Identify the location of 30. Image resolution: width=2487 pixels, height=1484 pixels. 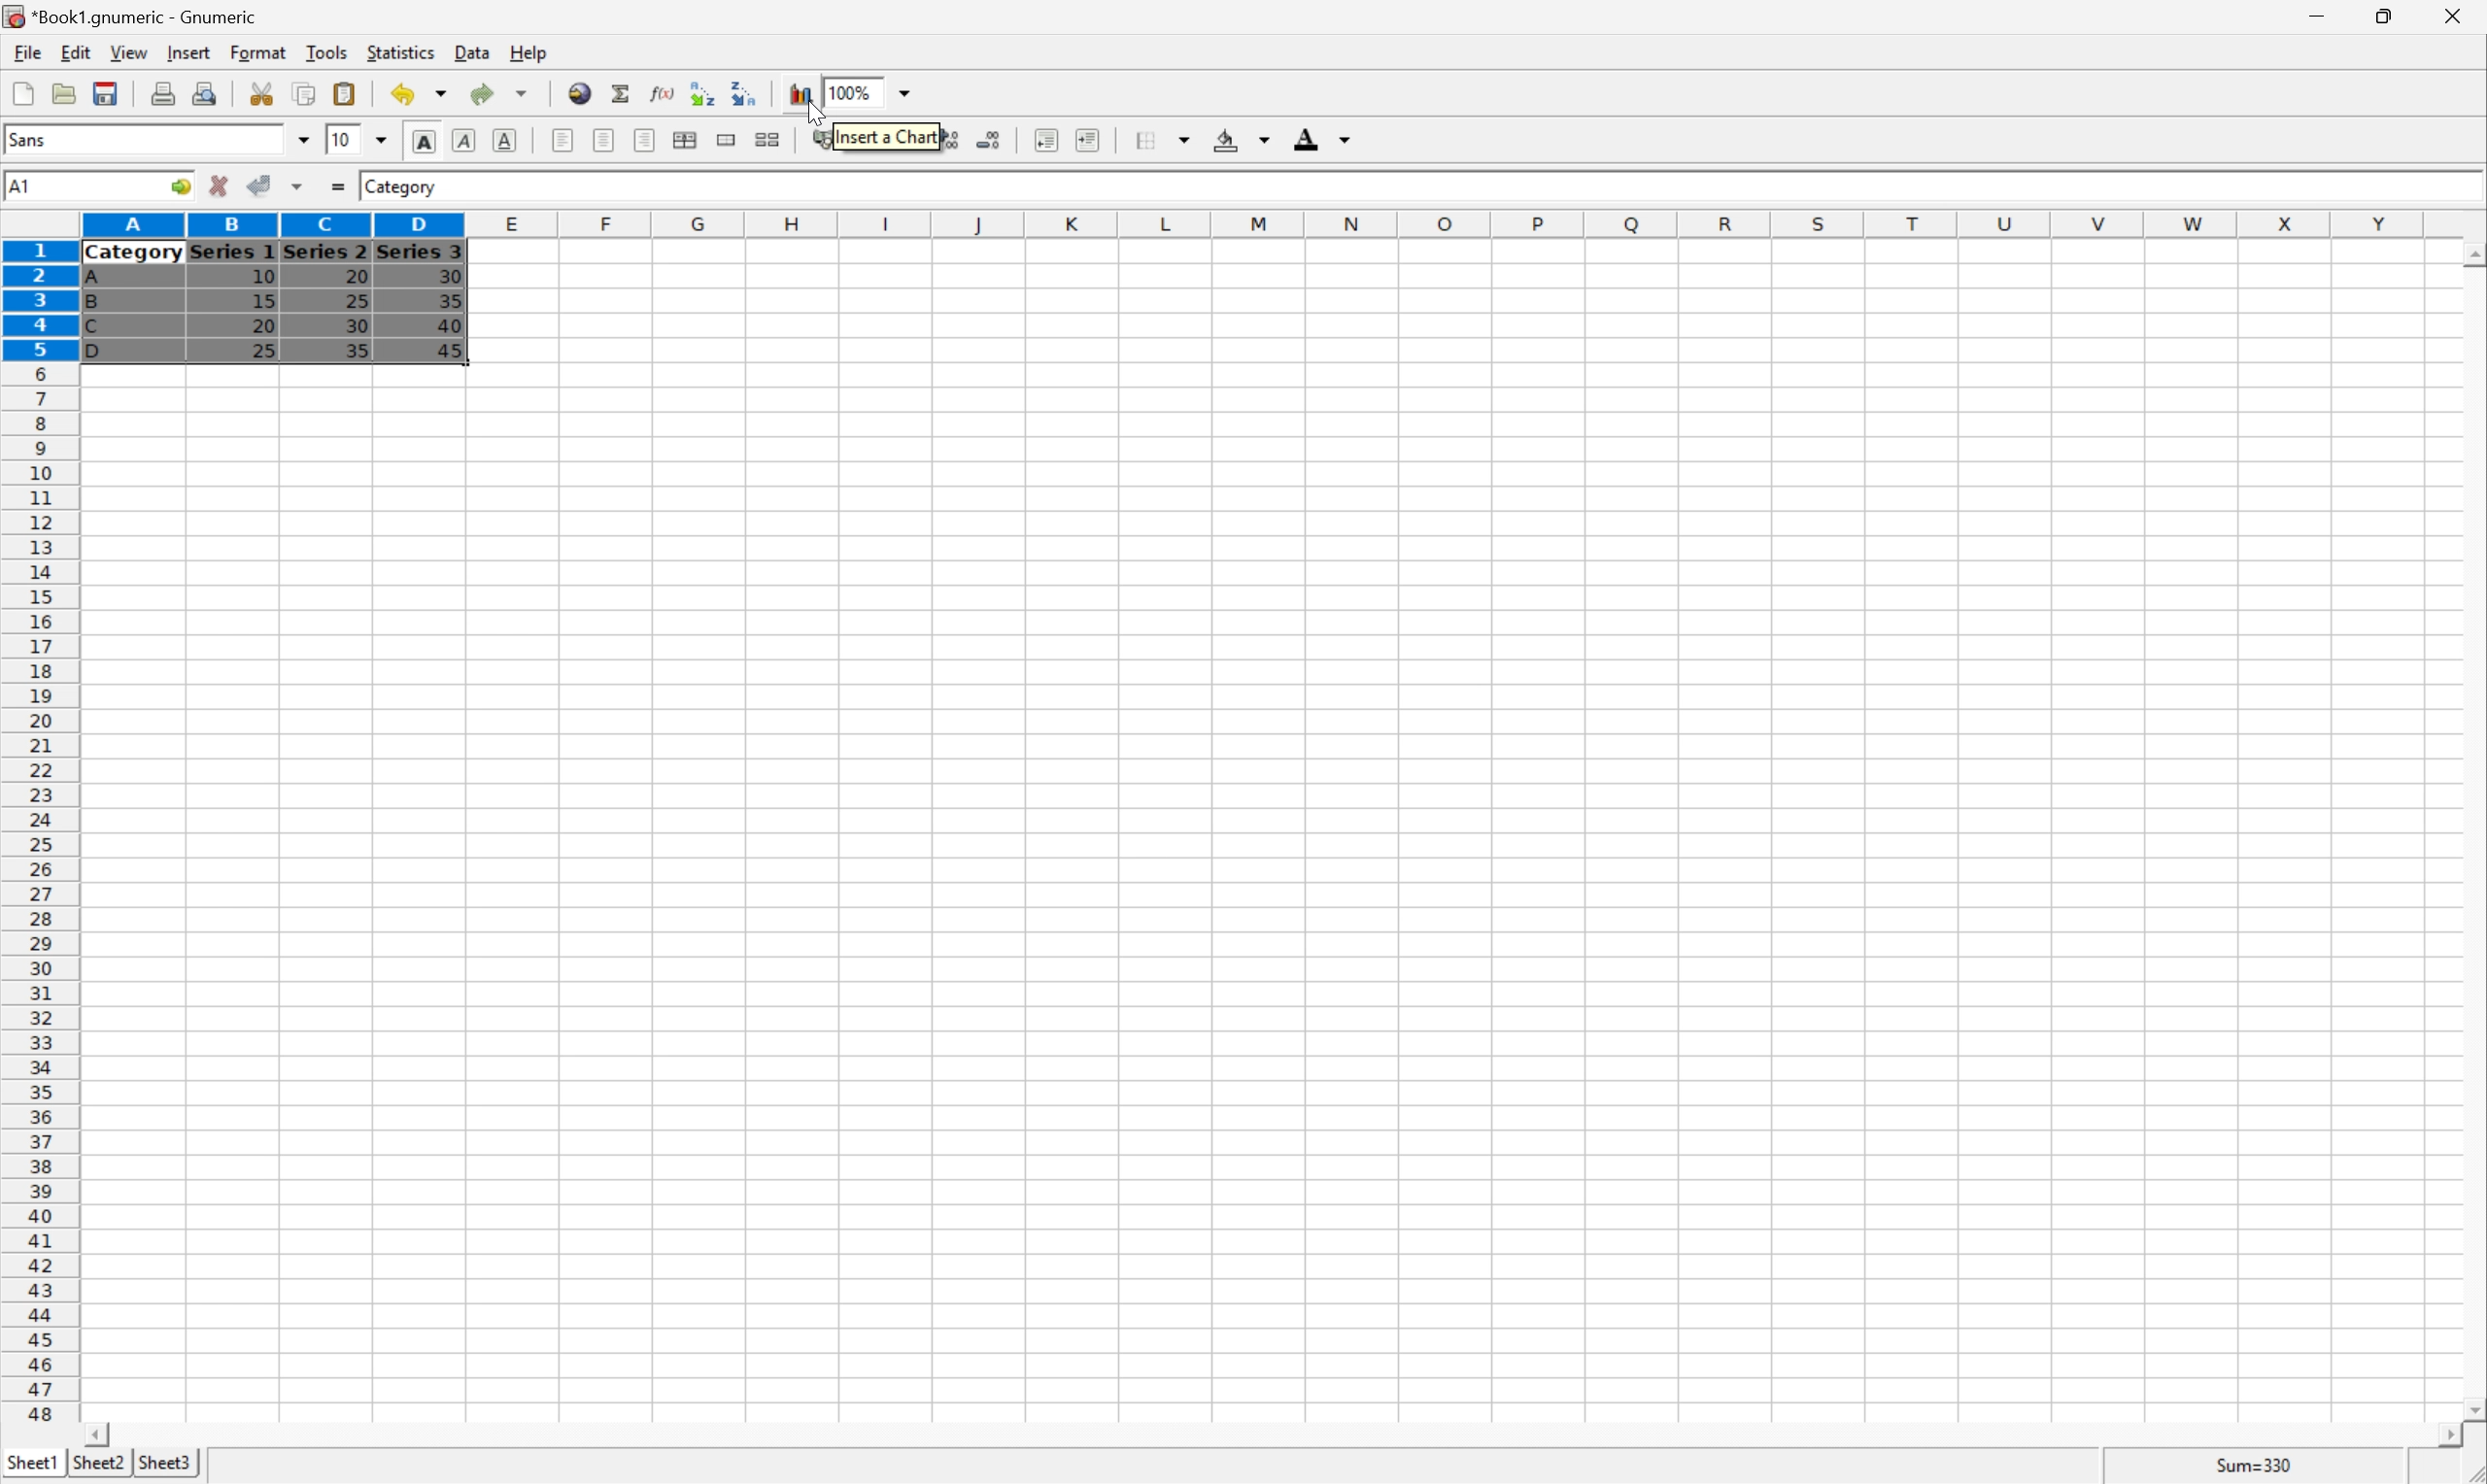
(359, 328).